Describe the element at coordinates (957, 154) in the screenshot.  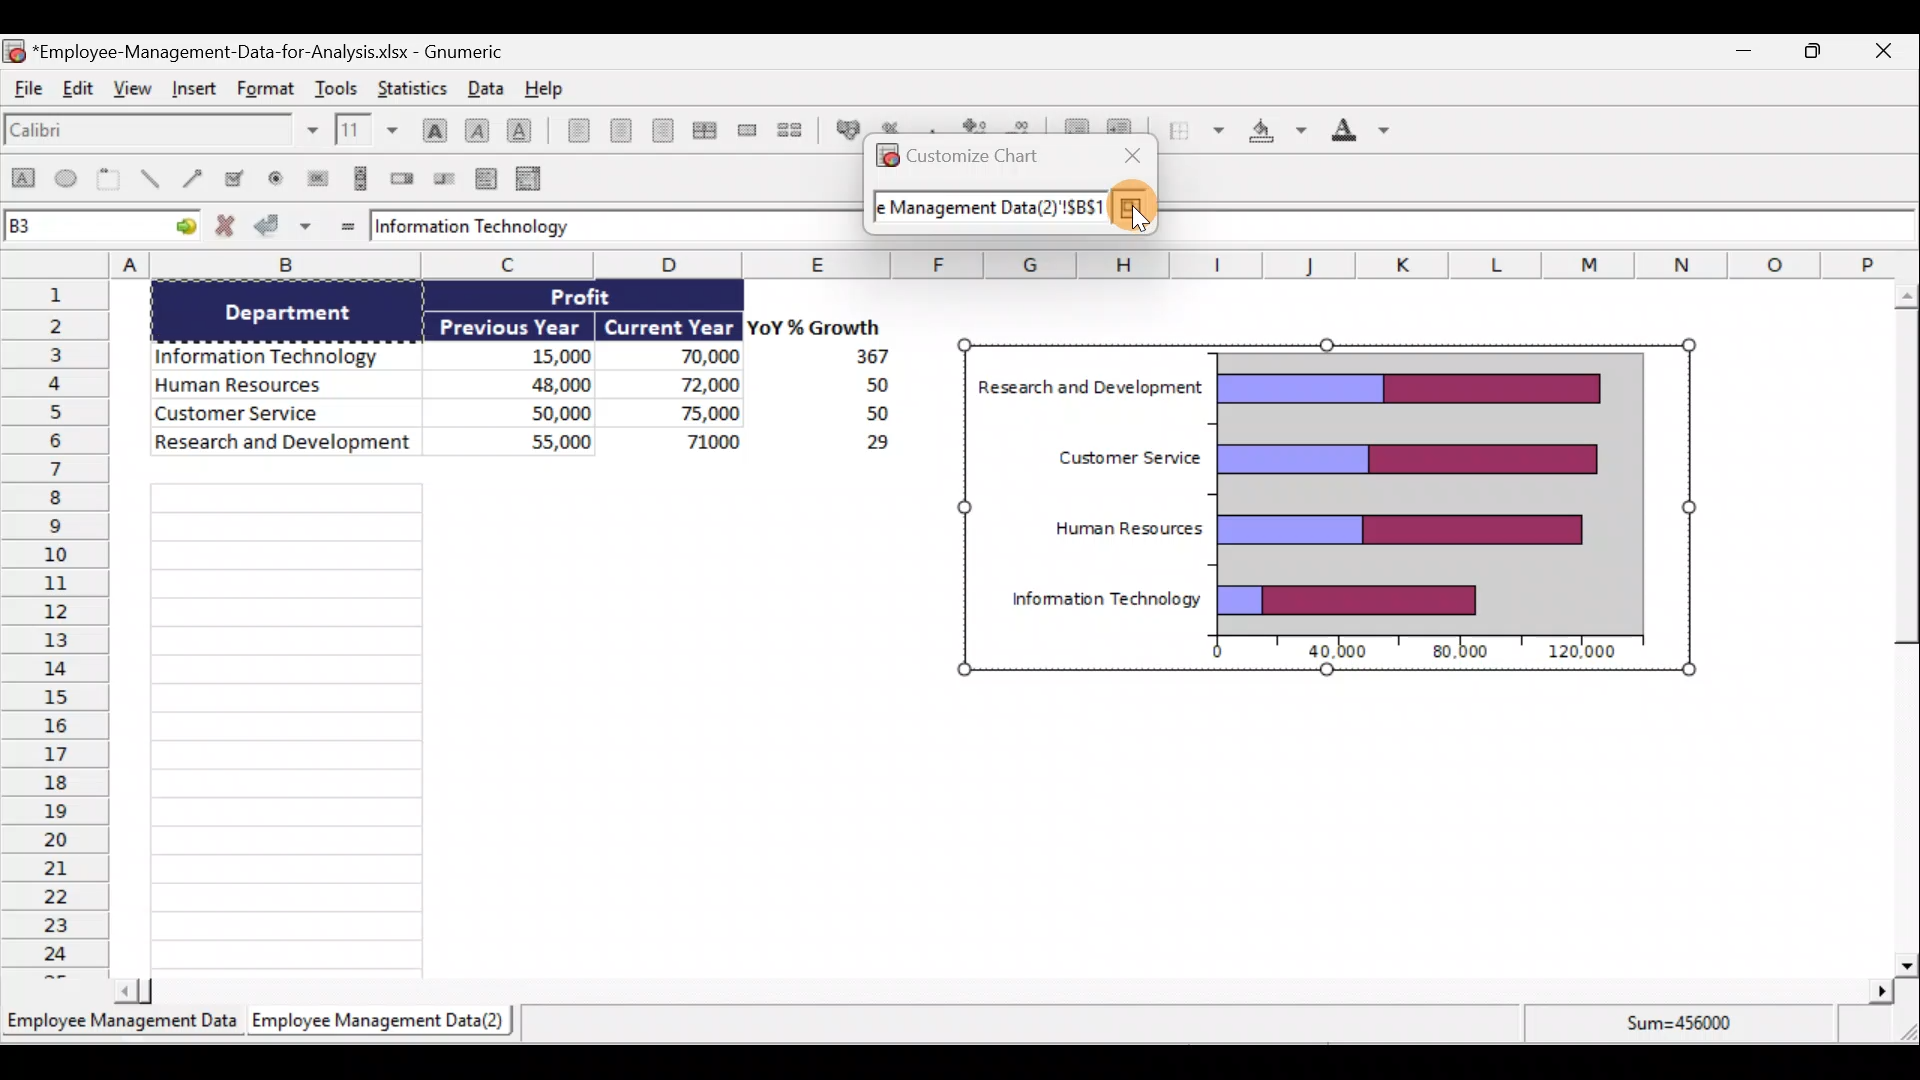
I see `customize chart` at that location.